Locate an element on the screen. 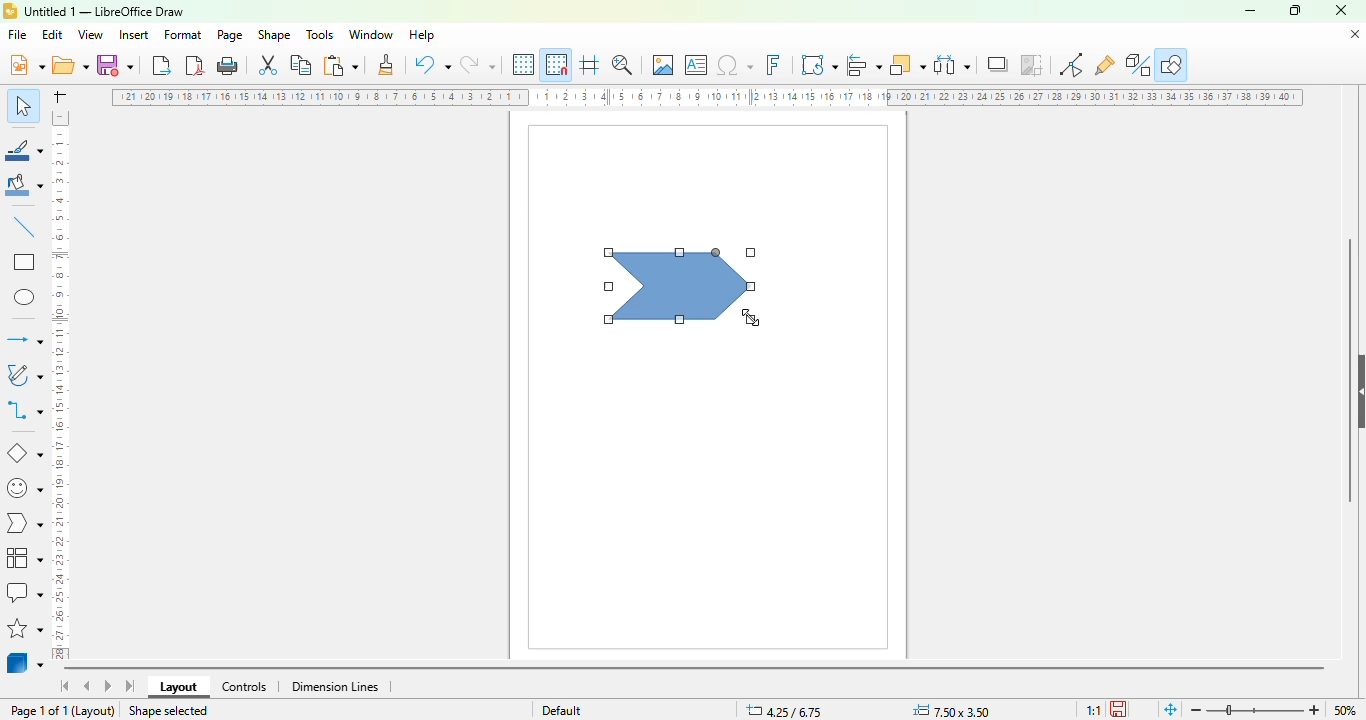 This screenshot has height=720, width=1366. help is located at coordinates (423, 35).